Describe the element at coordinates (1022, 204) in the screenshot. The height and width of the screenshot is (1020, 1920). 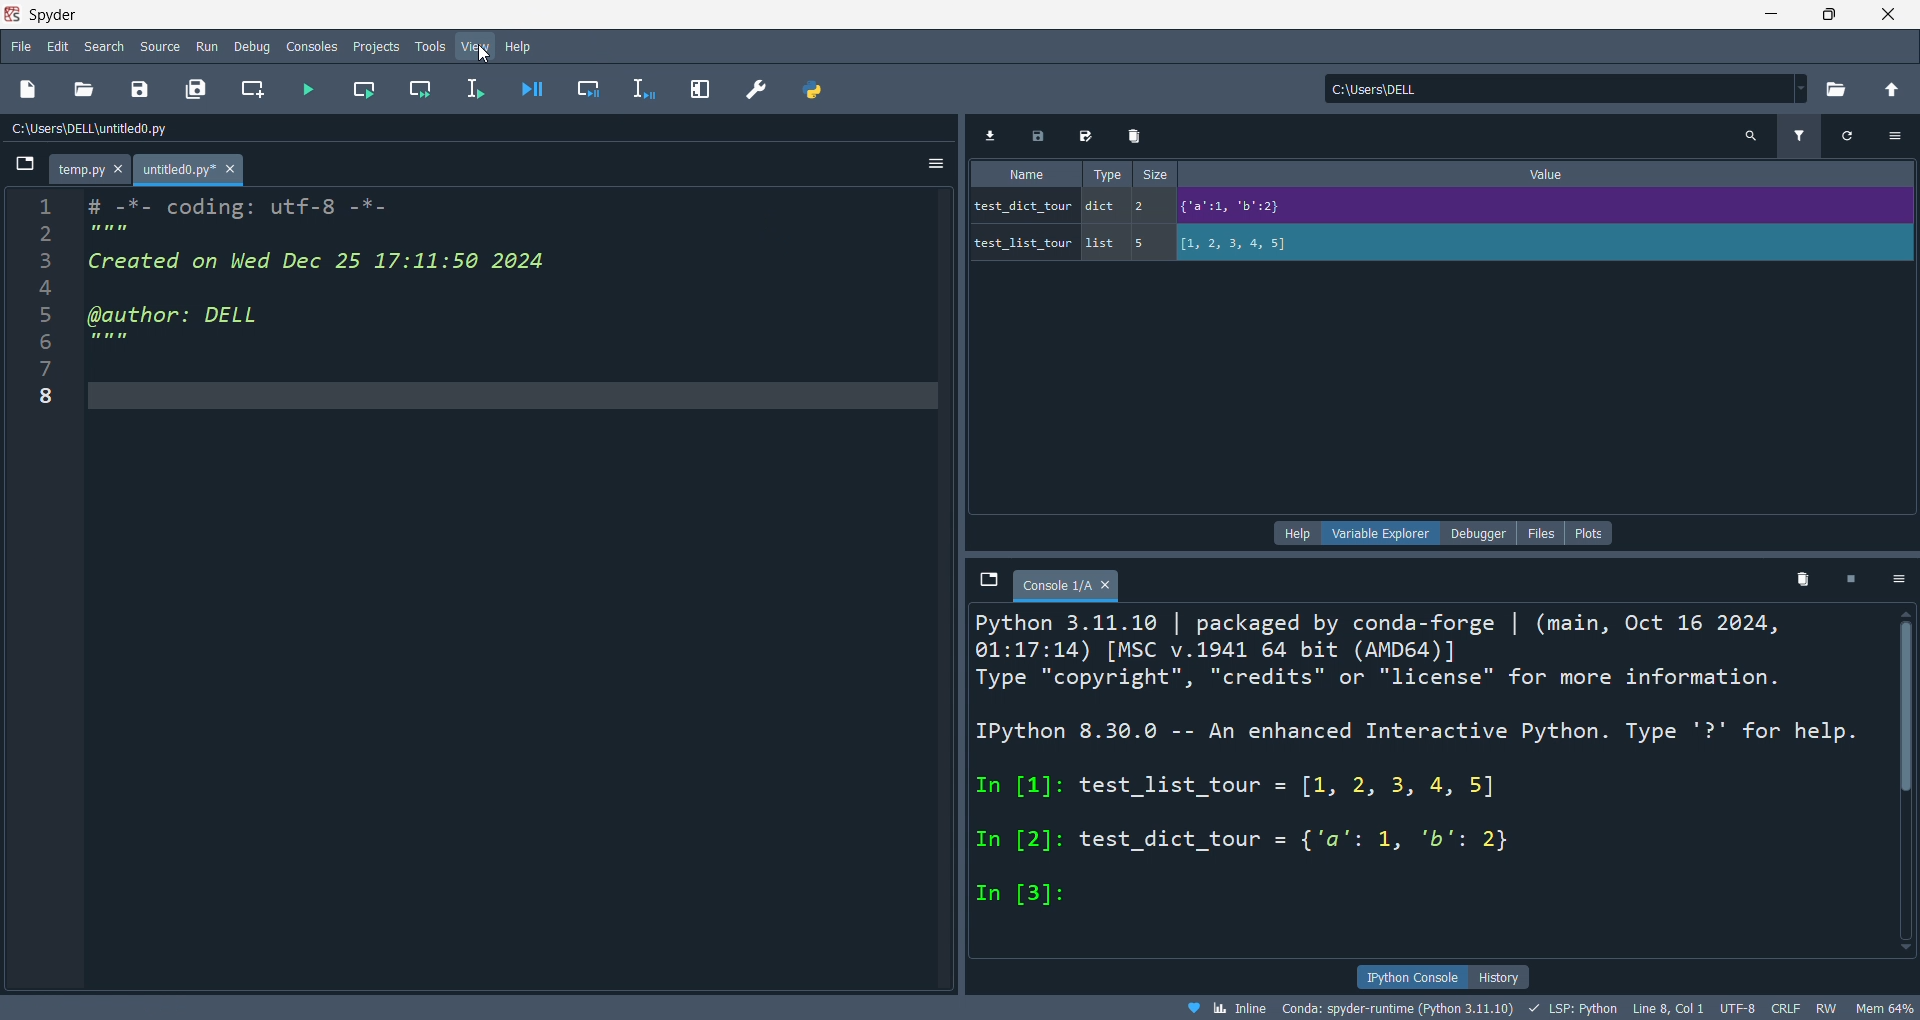
I see `variable name` at that location.